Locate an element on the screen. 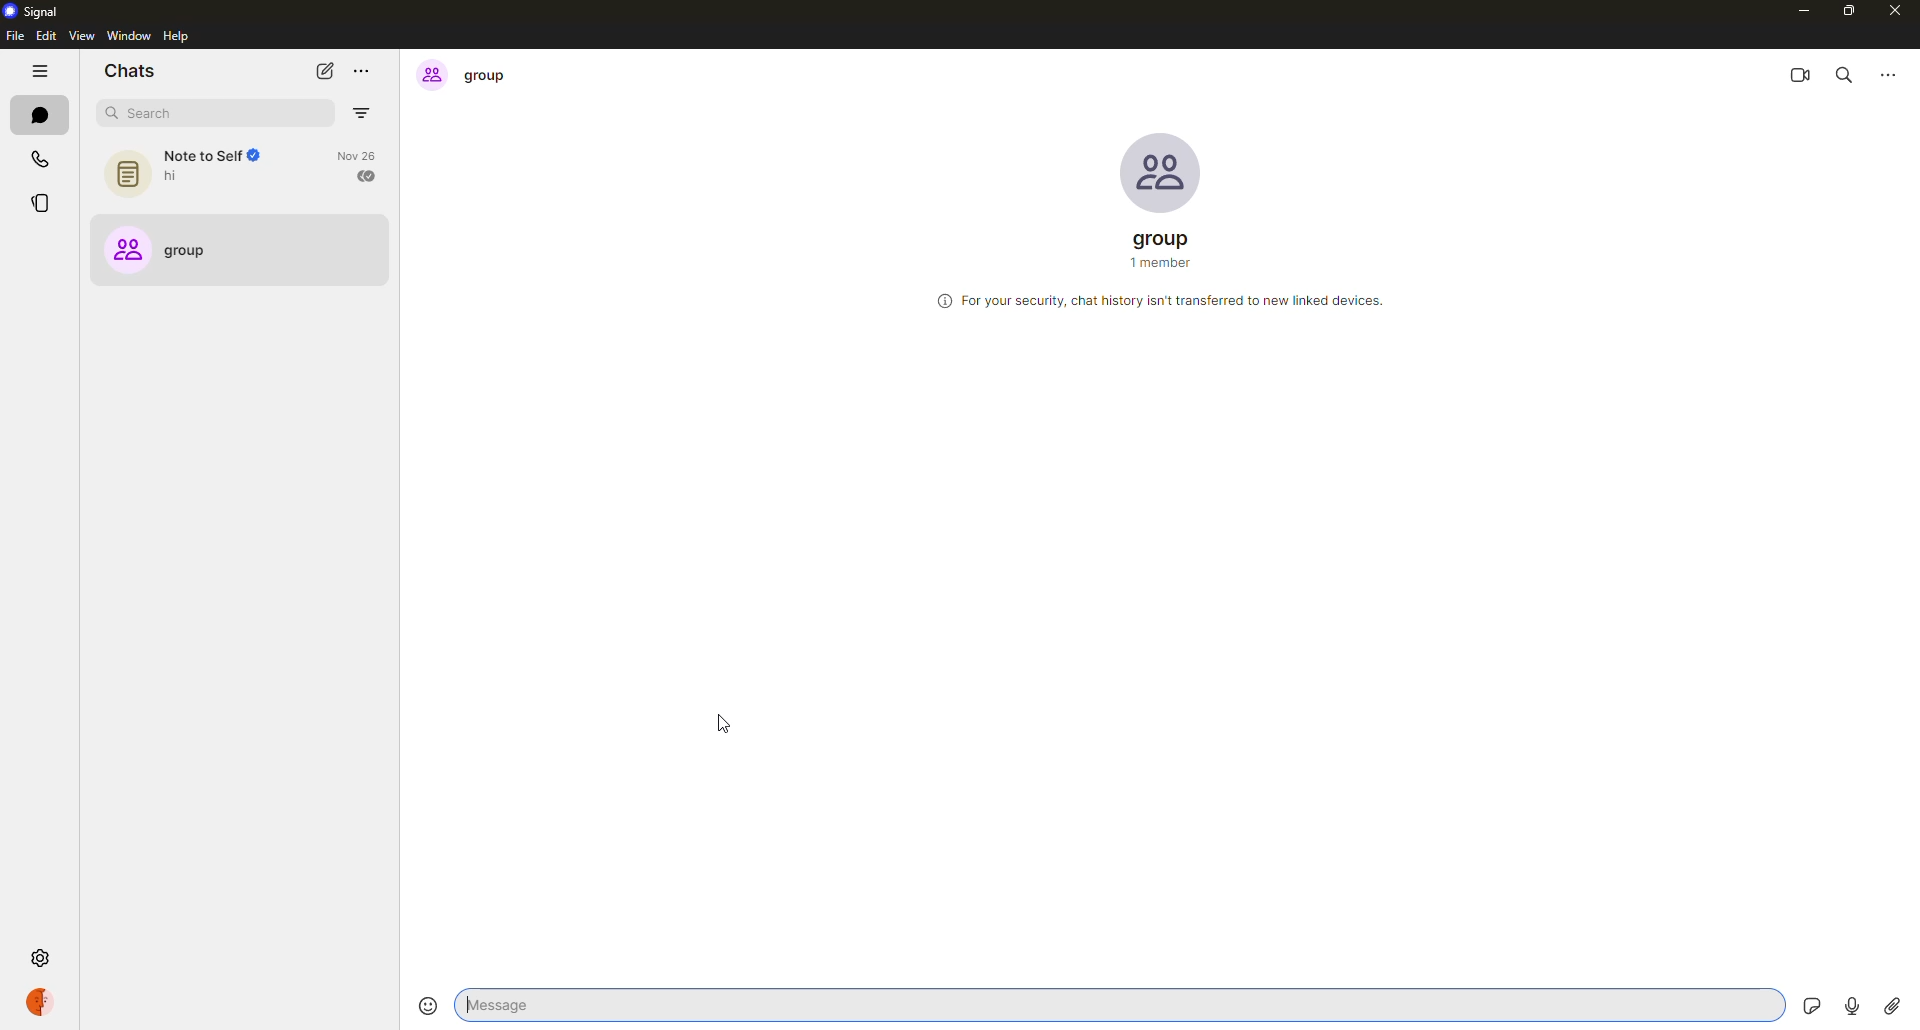 The height and width of the screenshot is (1030, 1920). emoji is located at coordinates (427, 1005).